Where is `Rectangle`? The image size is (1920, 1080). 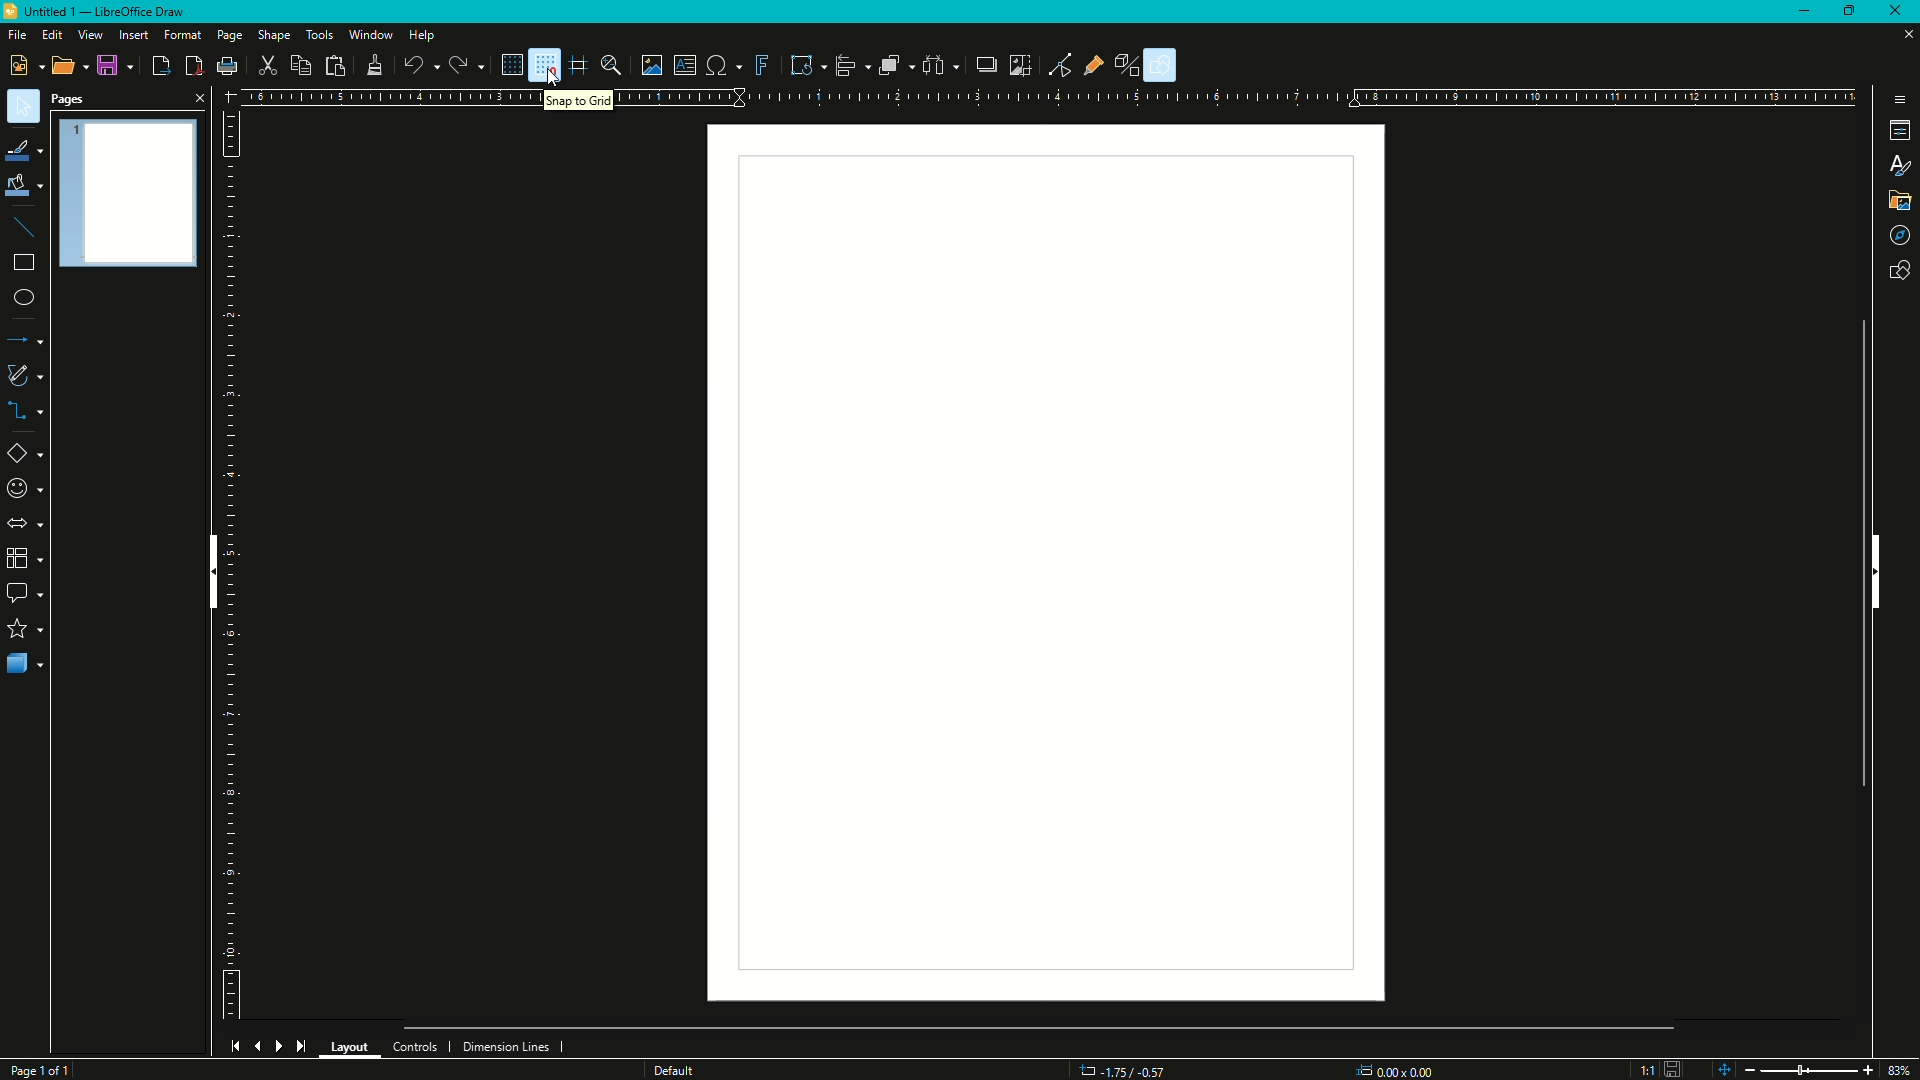 Rectangle is located at coordinates (29, 262).